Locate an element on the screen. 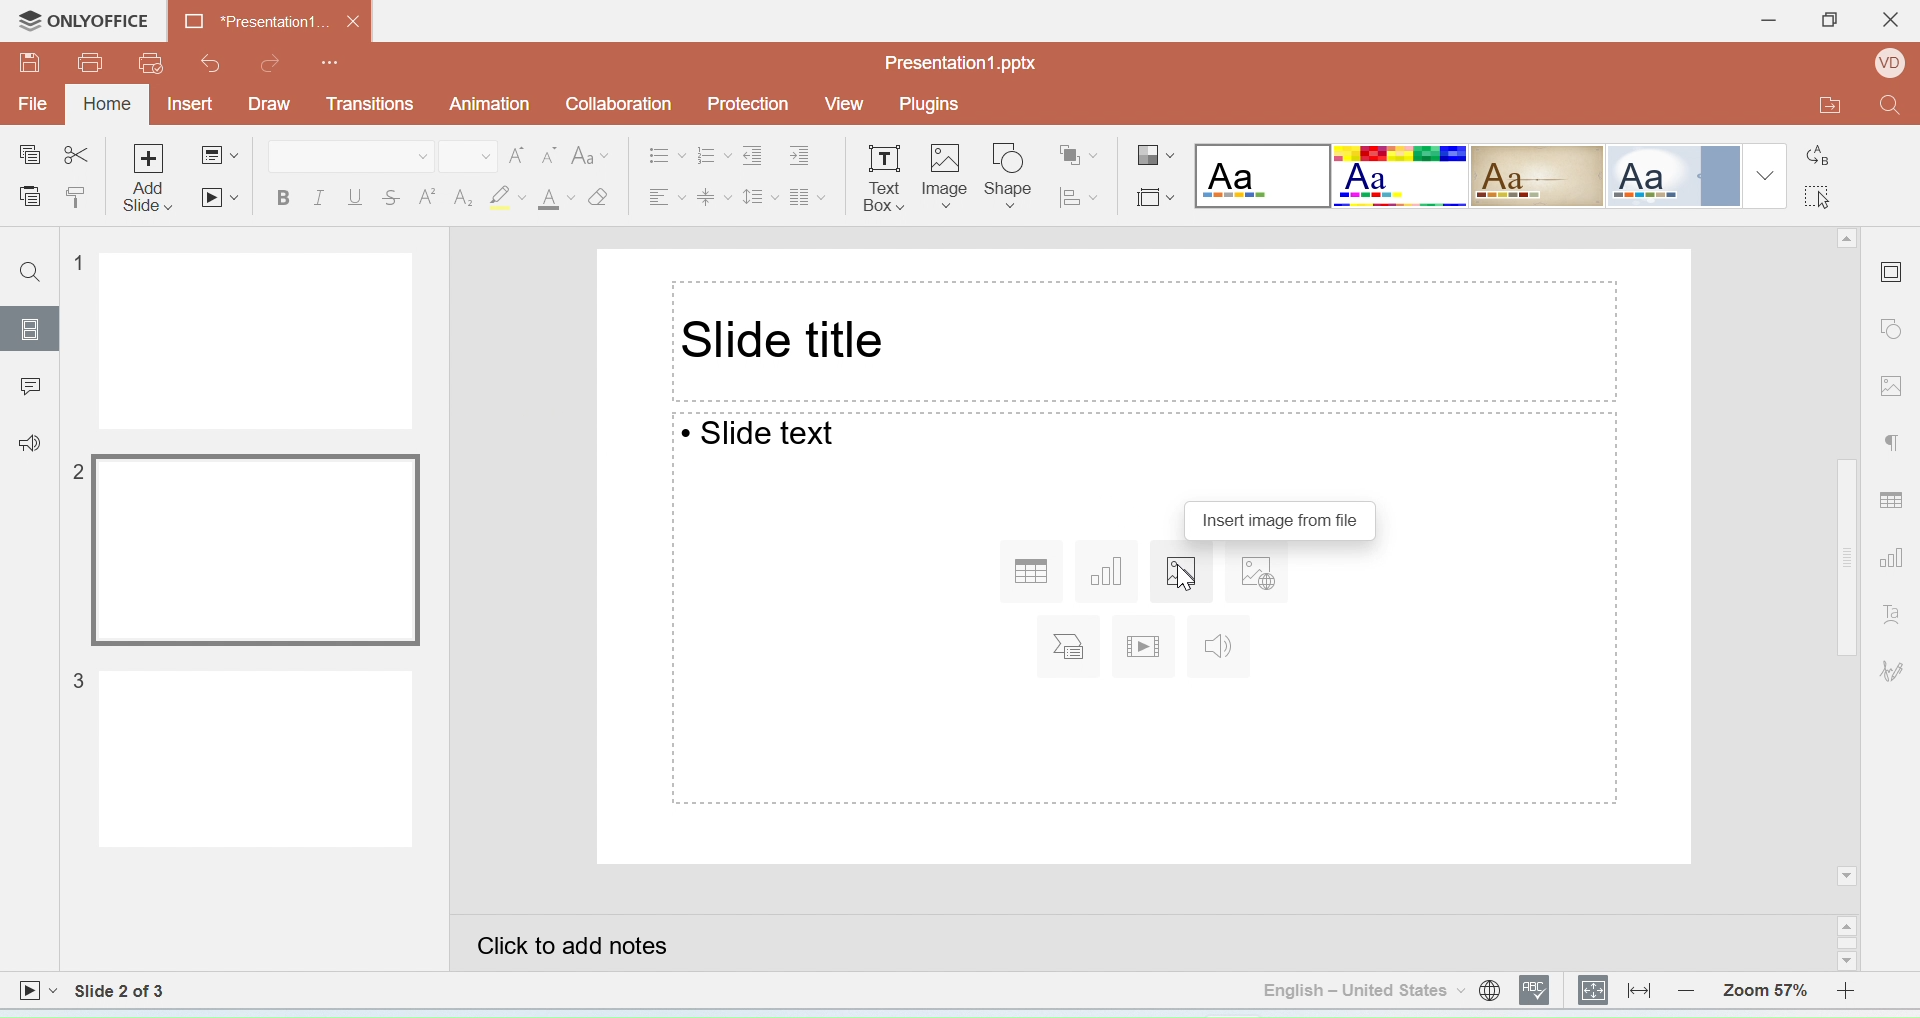 Image resolution: width=1920 pixels, height=1018 pixels. Drop down is located at coordinates (1766, 175).